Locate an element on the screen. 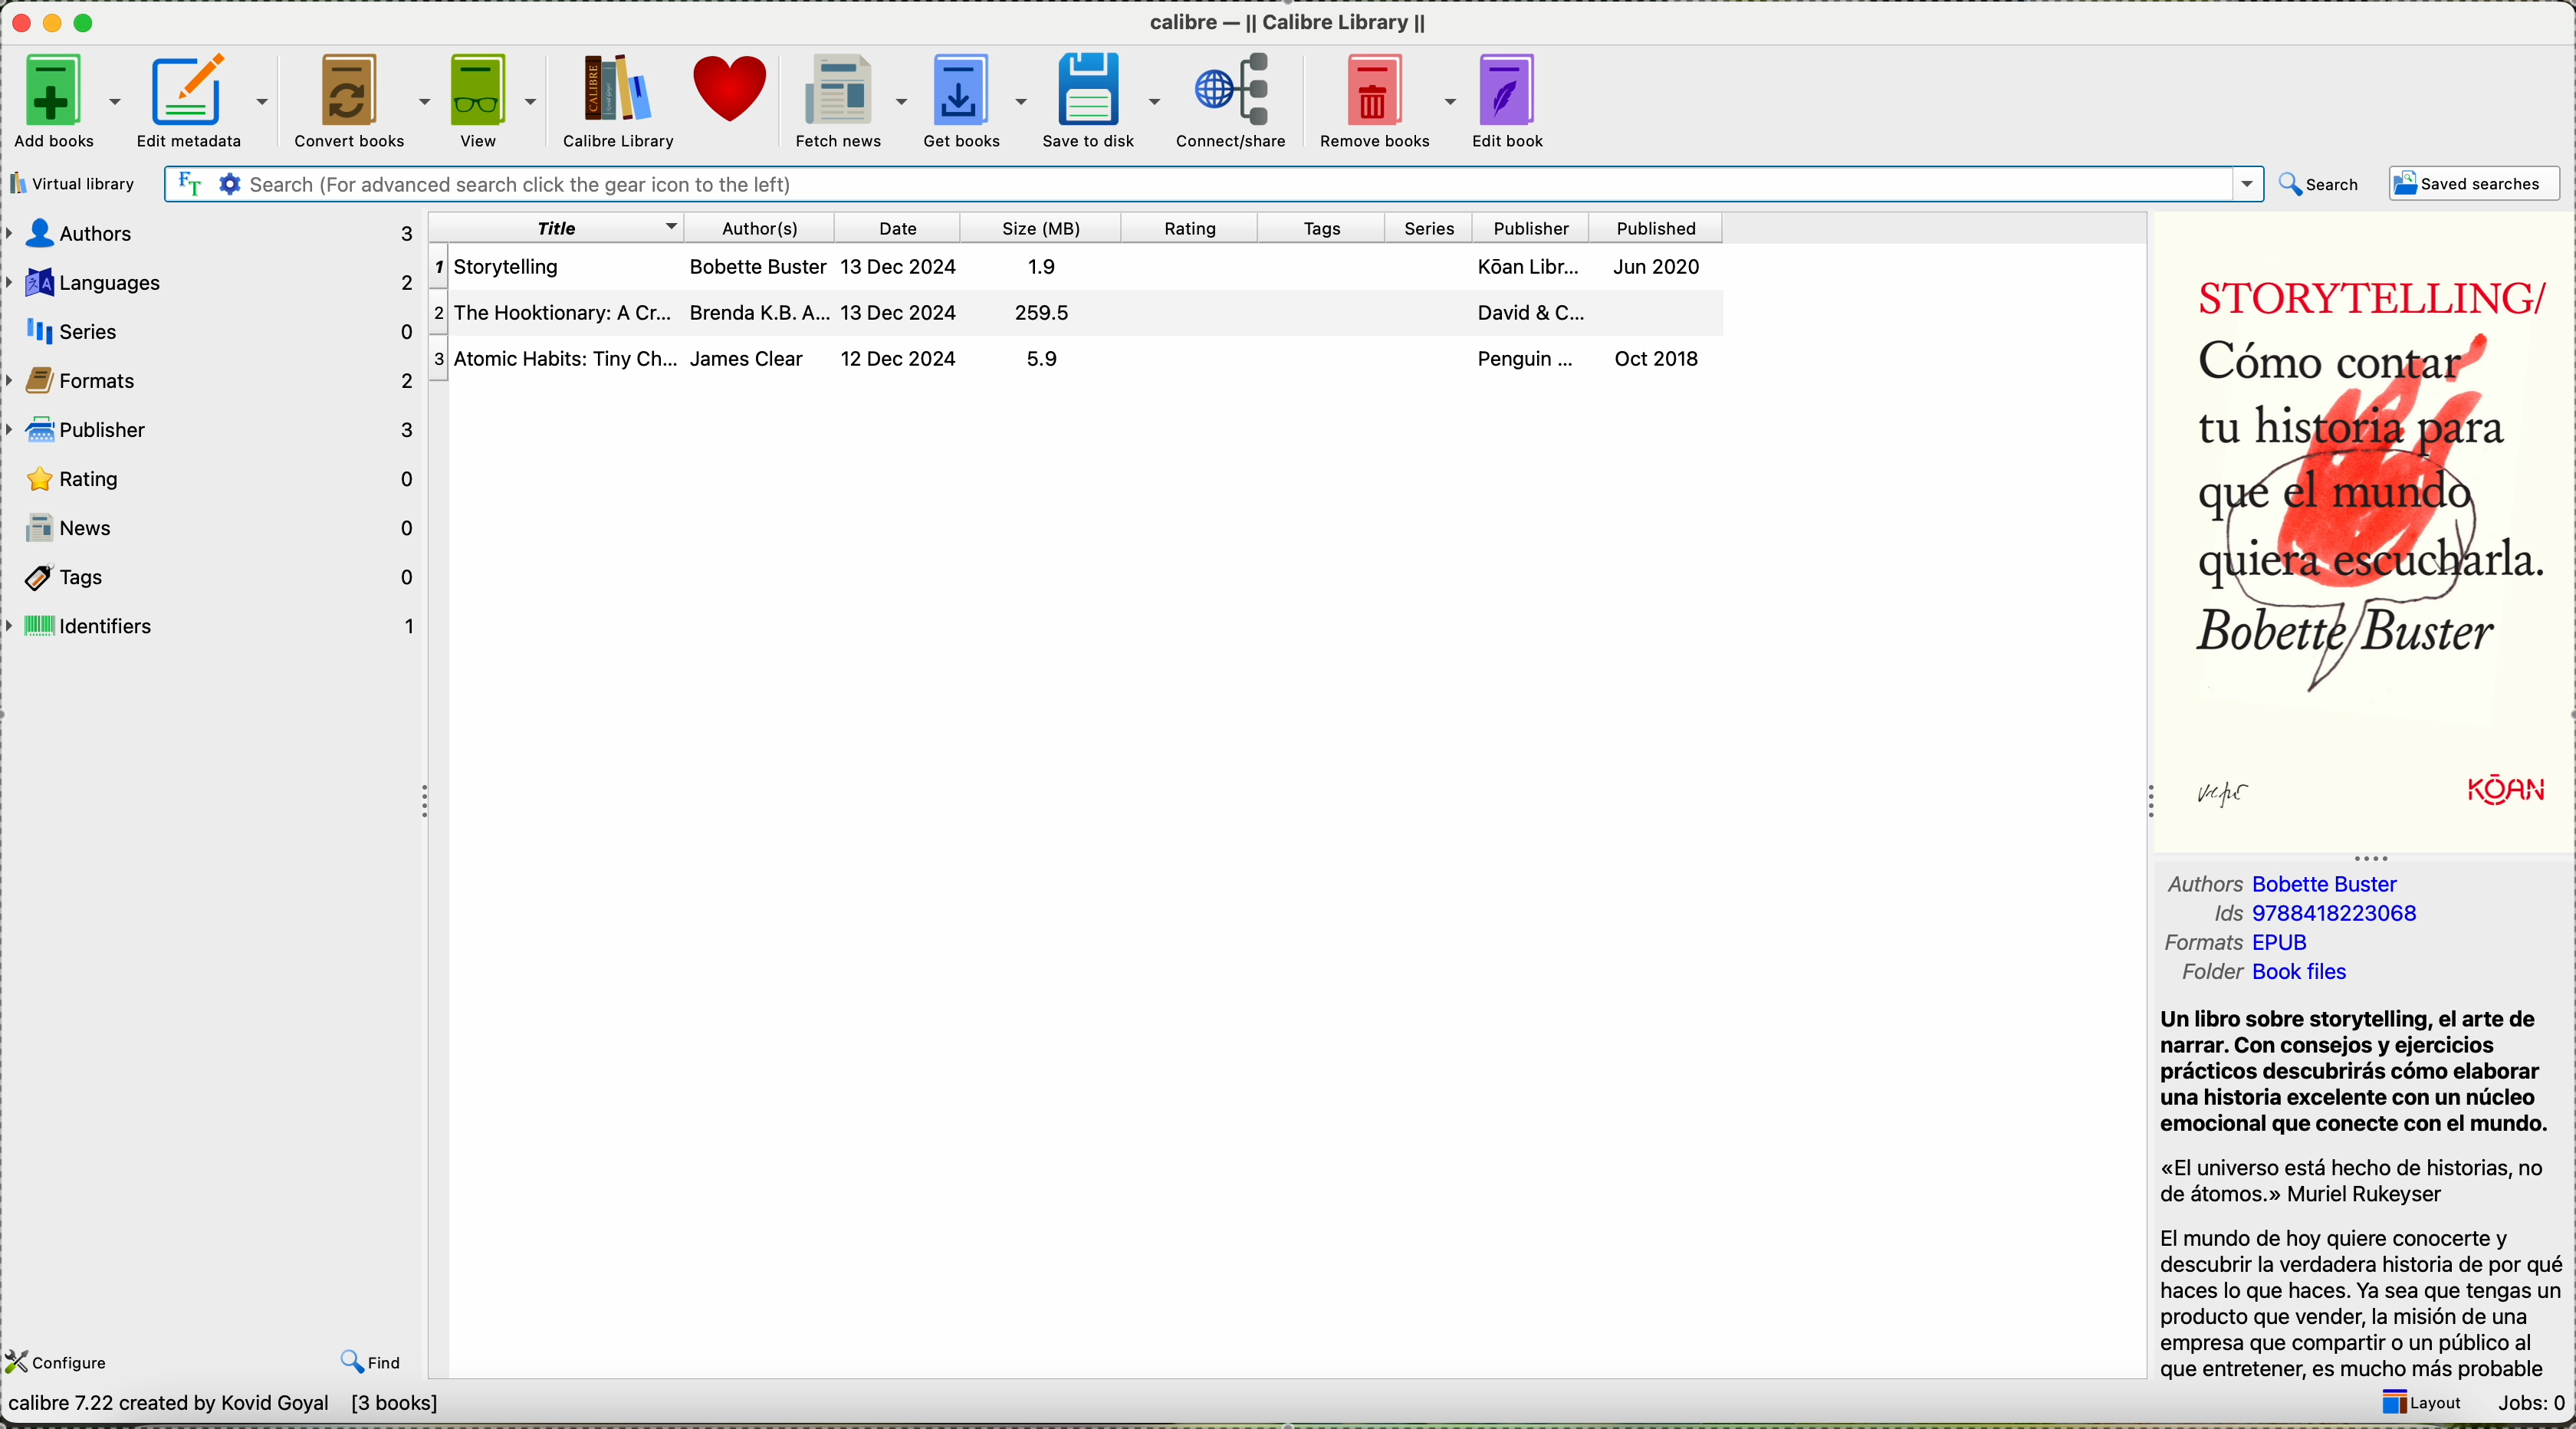  calibre library is located at coordinates (1289, 22).